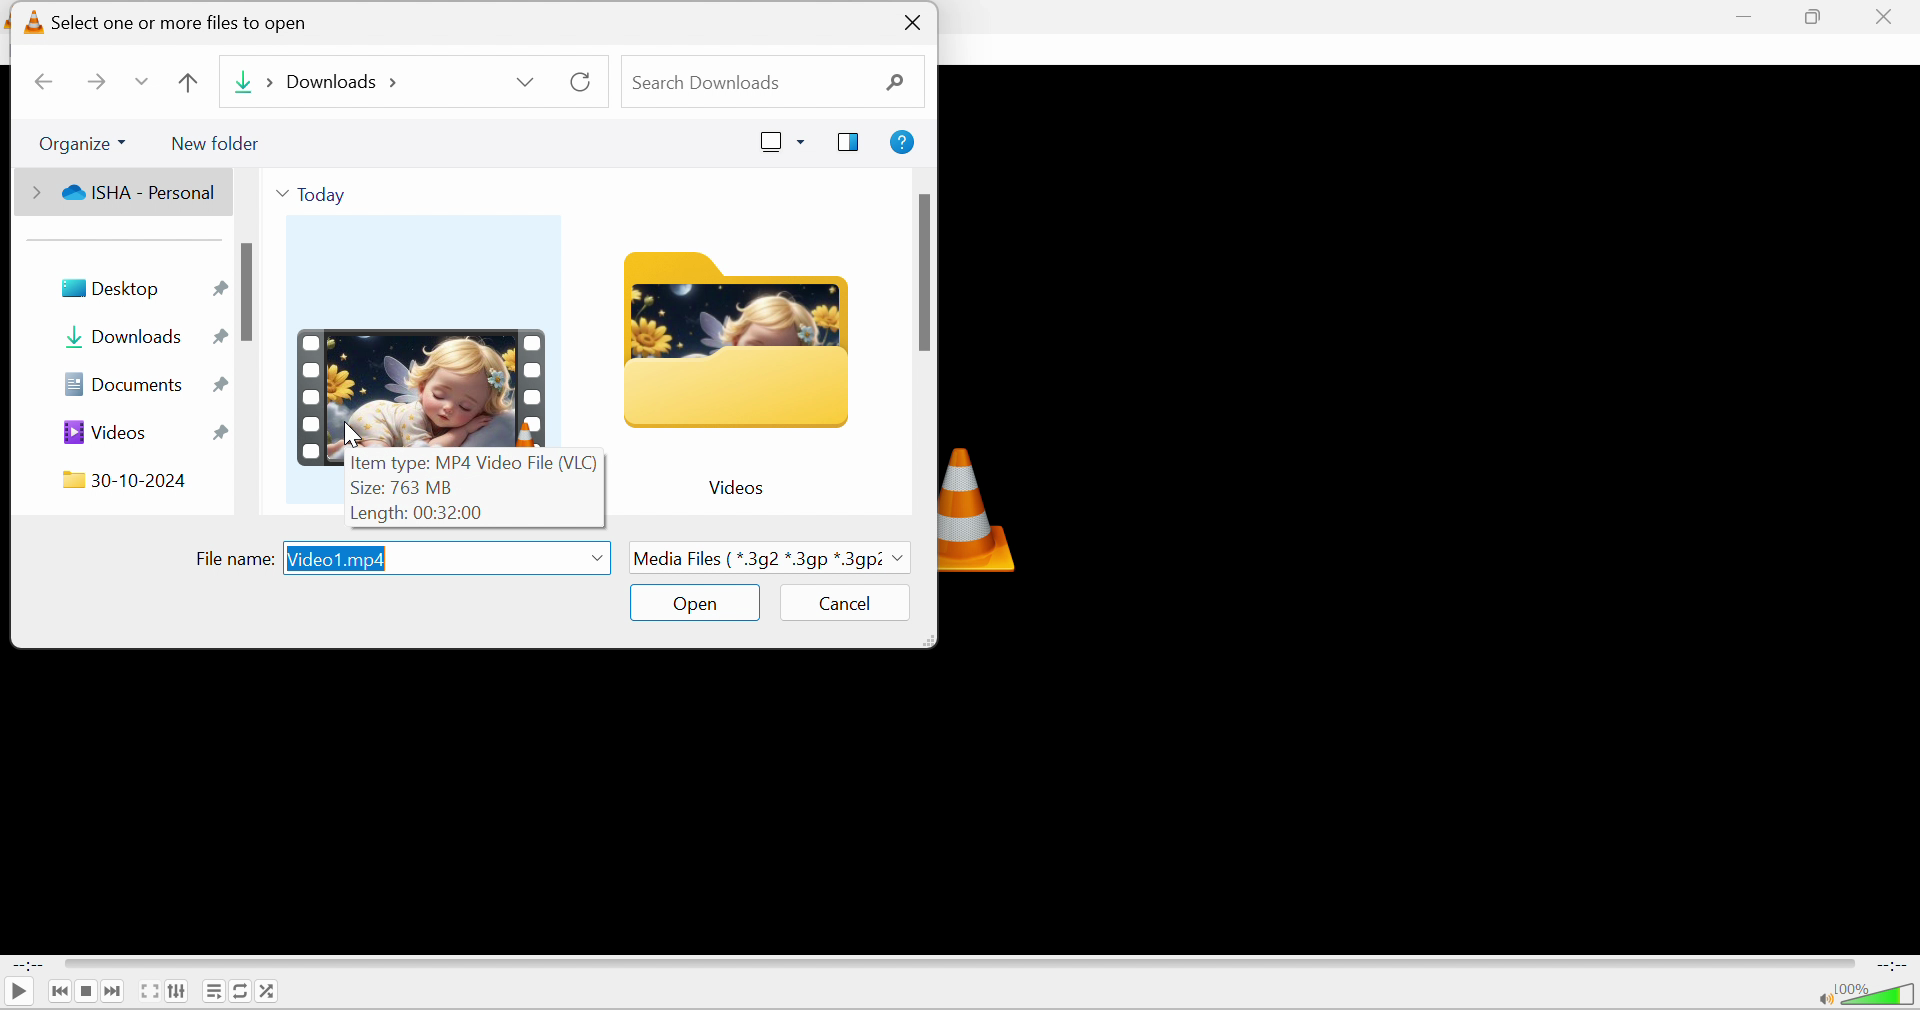  What do you see at coordinates (421, 385) in the screenshot?
I see `Video` at bounding box center [421, 385].